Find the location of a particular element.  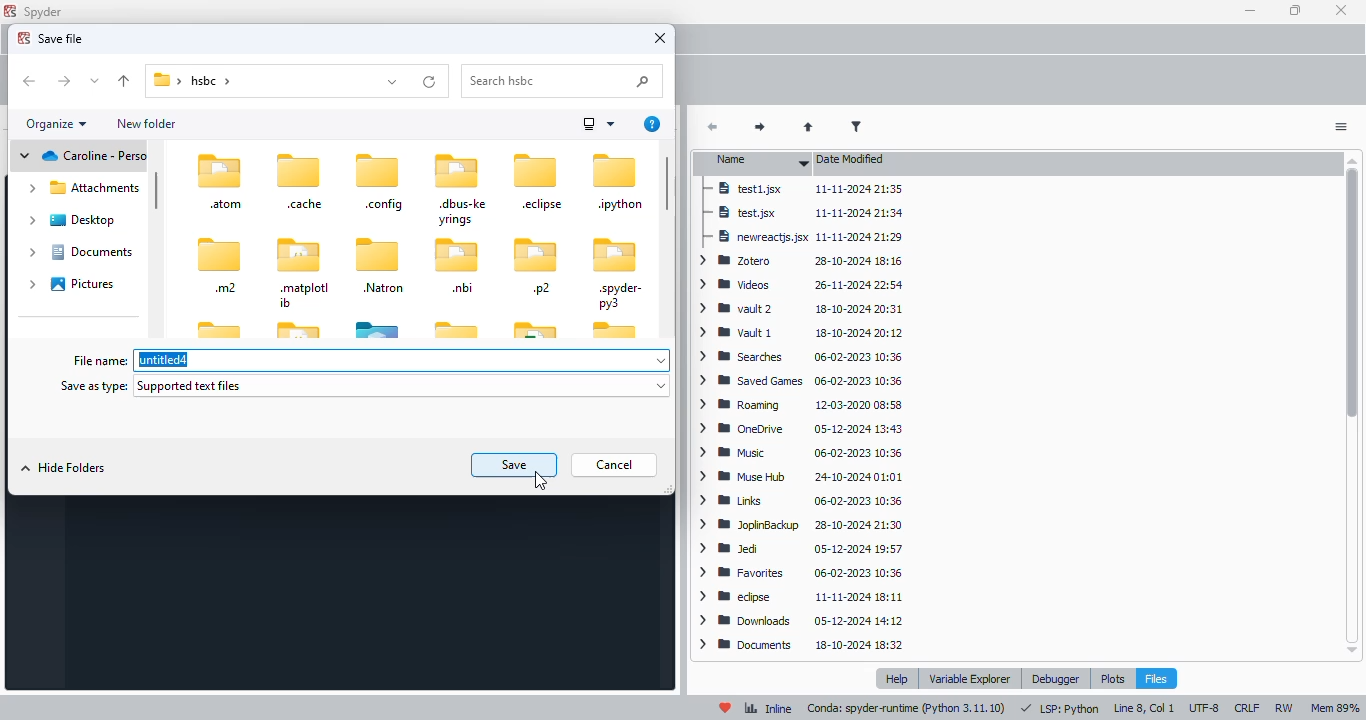

file name: untitled4 is located at coordinates (370, 360).